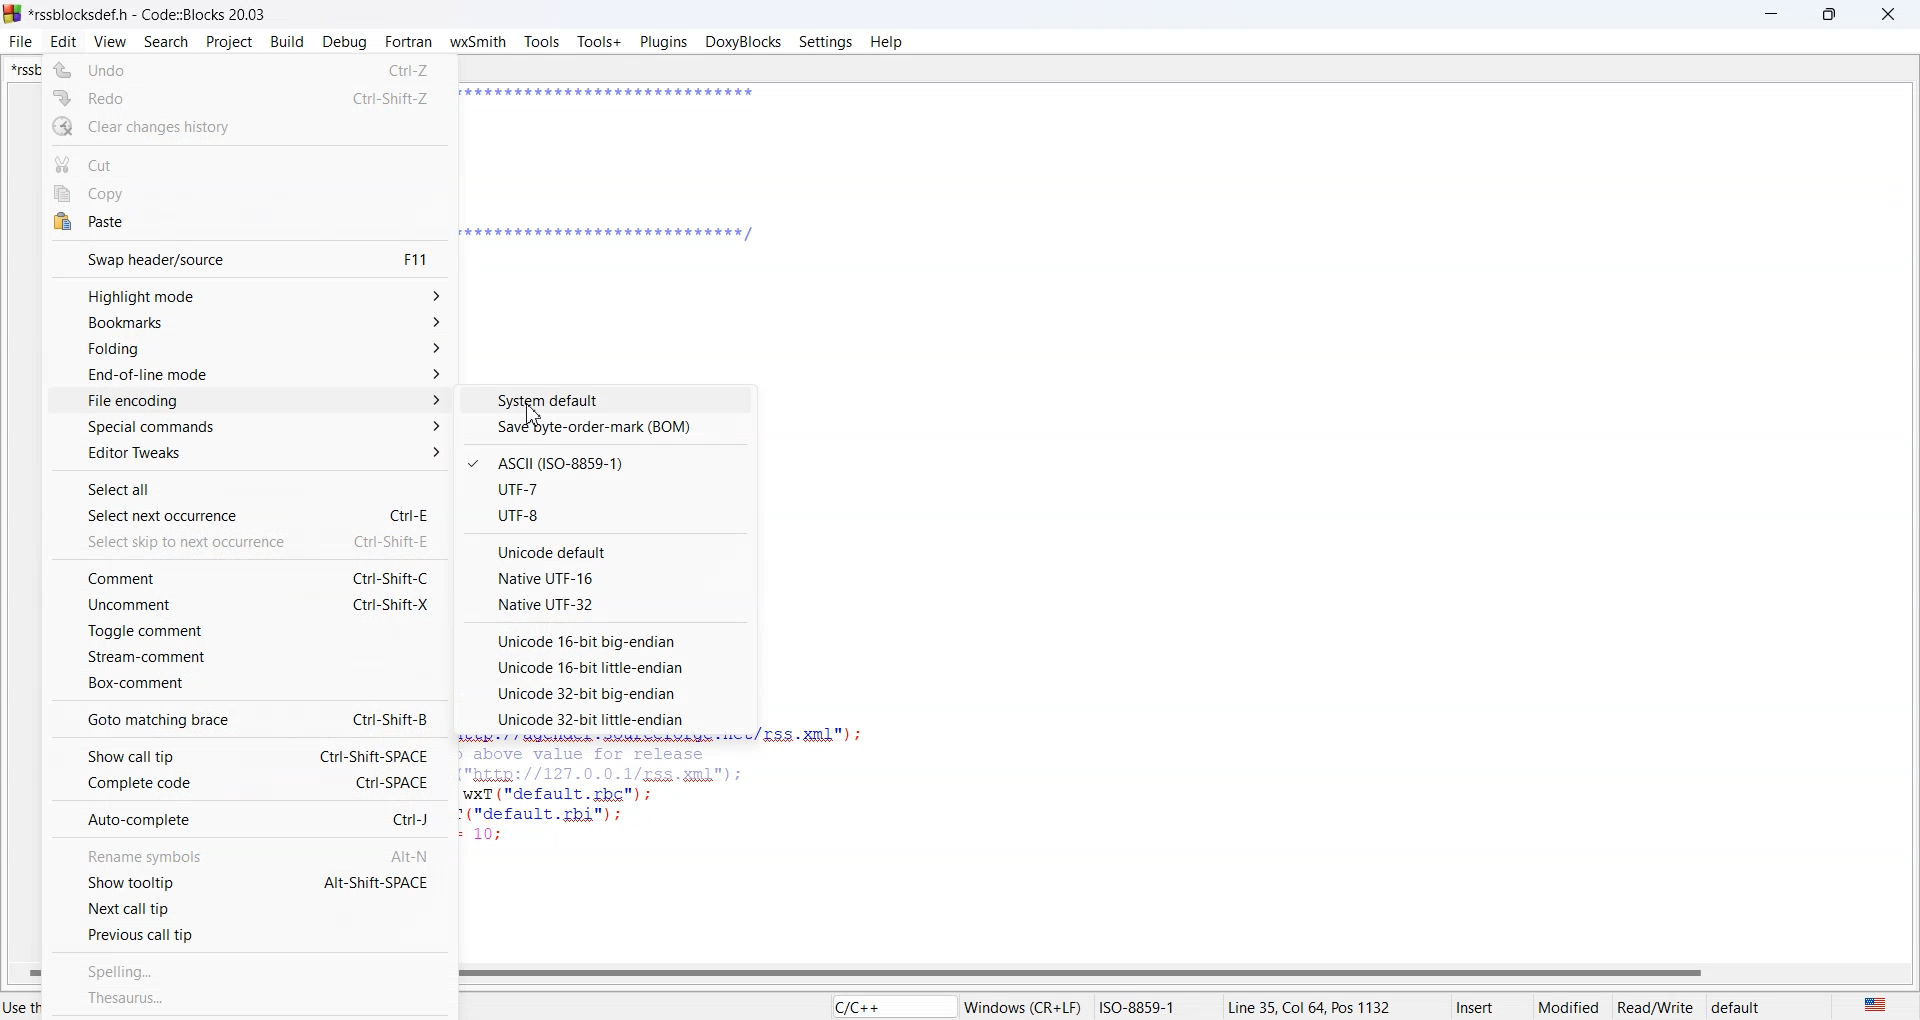 The width and height of the screenshot is (1920, 1020). Describe the element at coordinates (604, 640) in the screenshot. I see `Unicode 16-bit big ending` at that location.